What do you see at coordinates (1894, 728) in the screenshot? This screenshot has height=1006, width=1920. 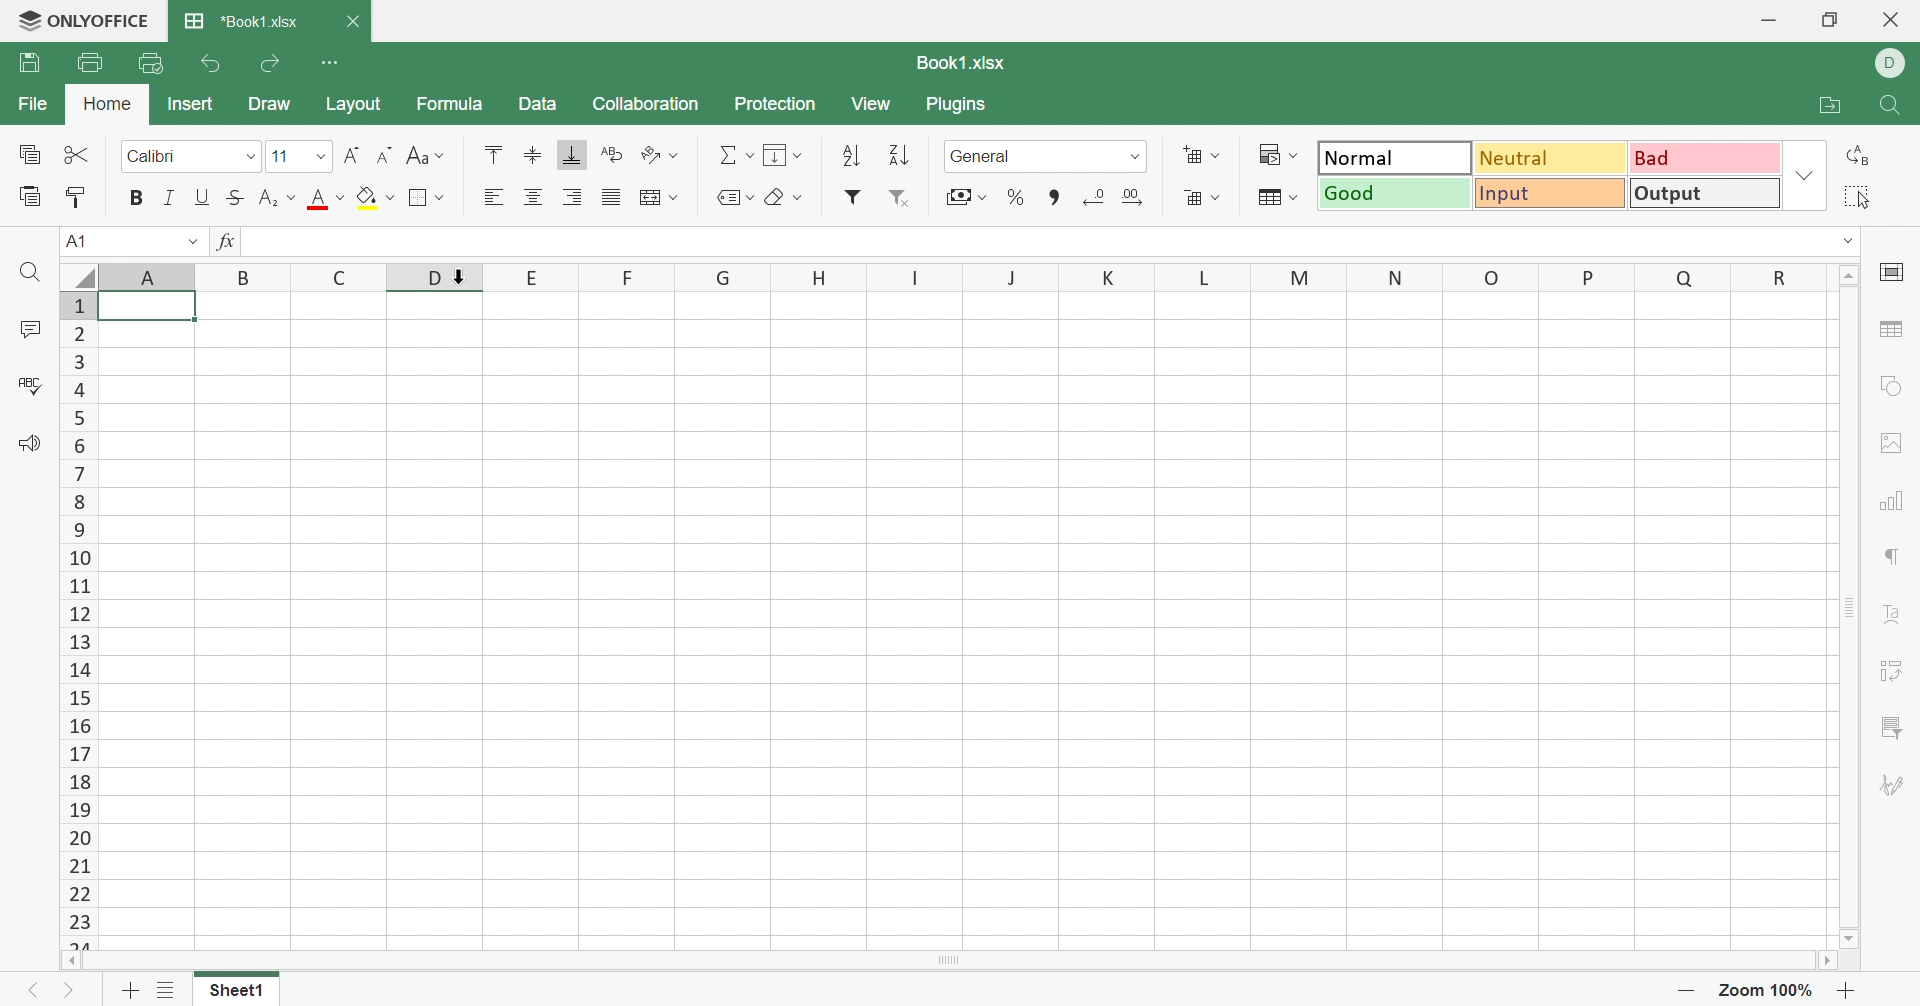 I see `Slicer settings` at bounding box center [1894, 728].